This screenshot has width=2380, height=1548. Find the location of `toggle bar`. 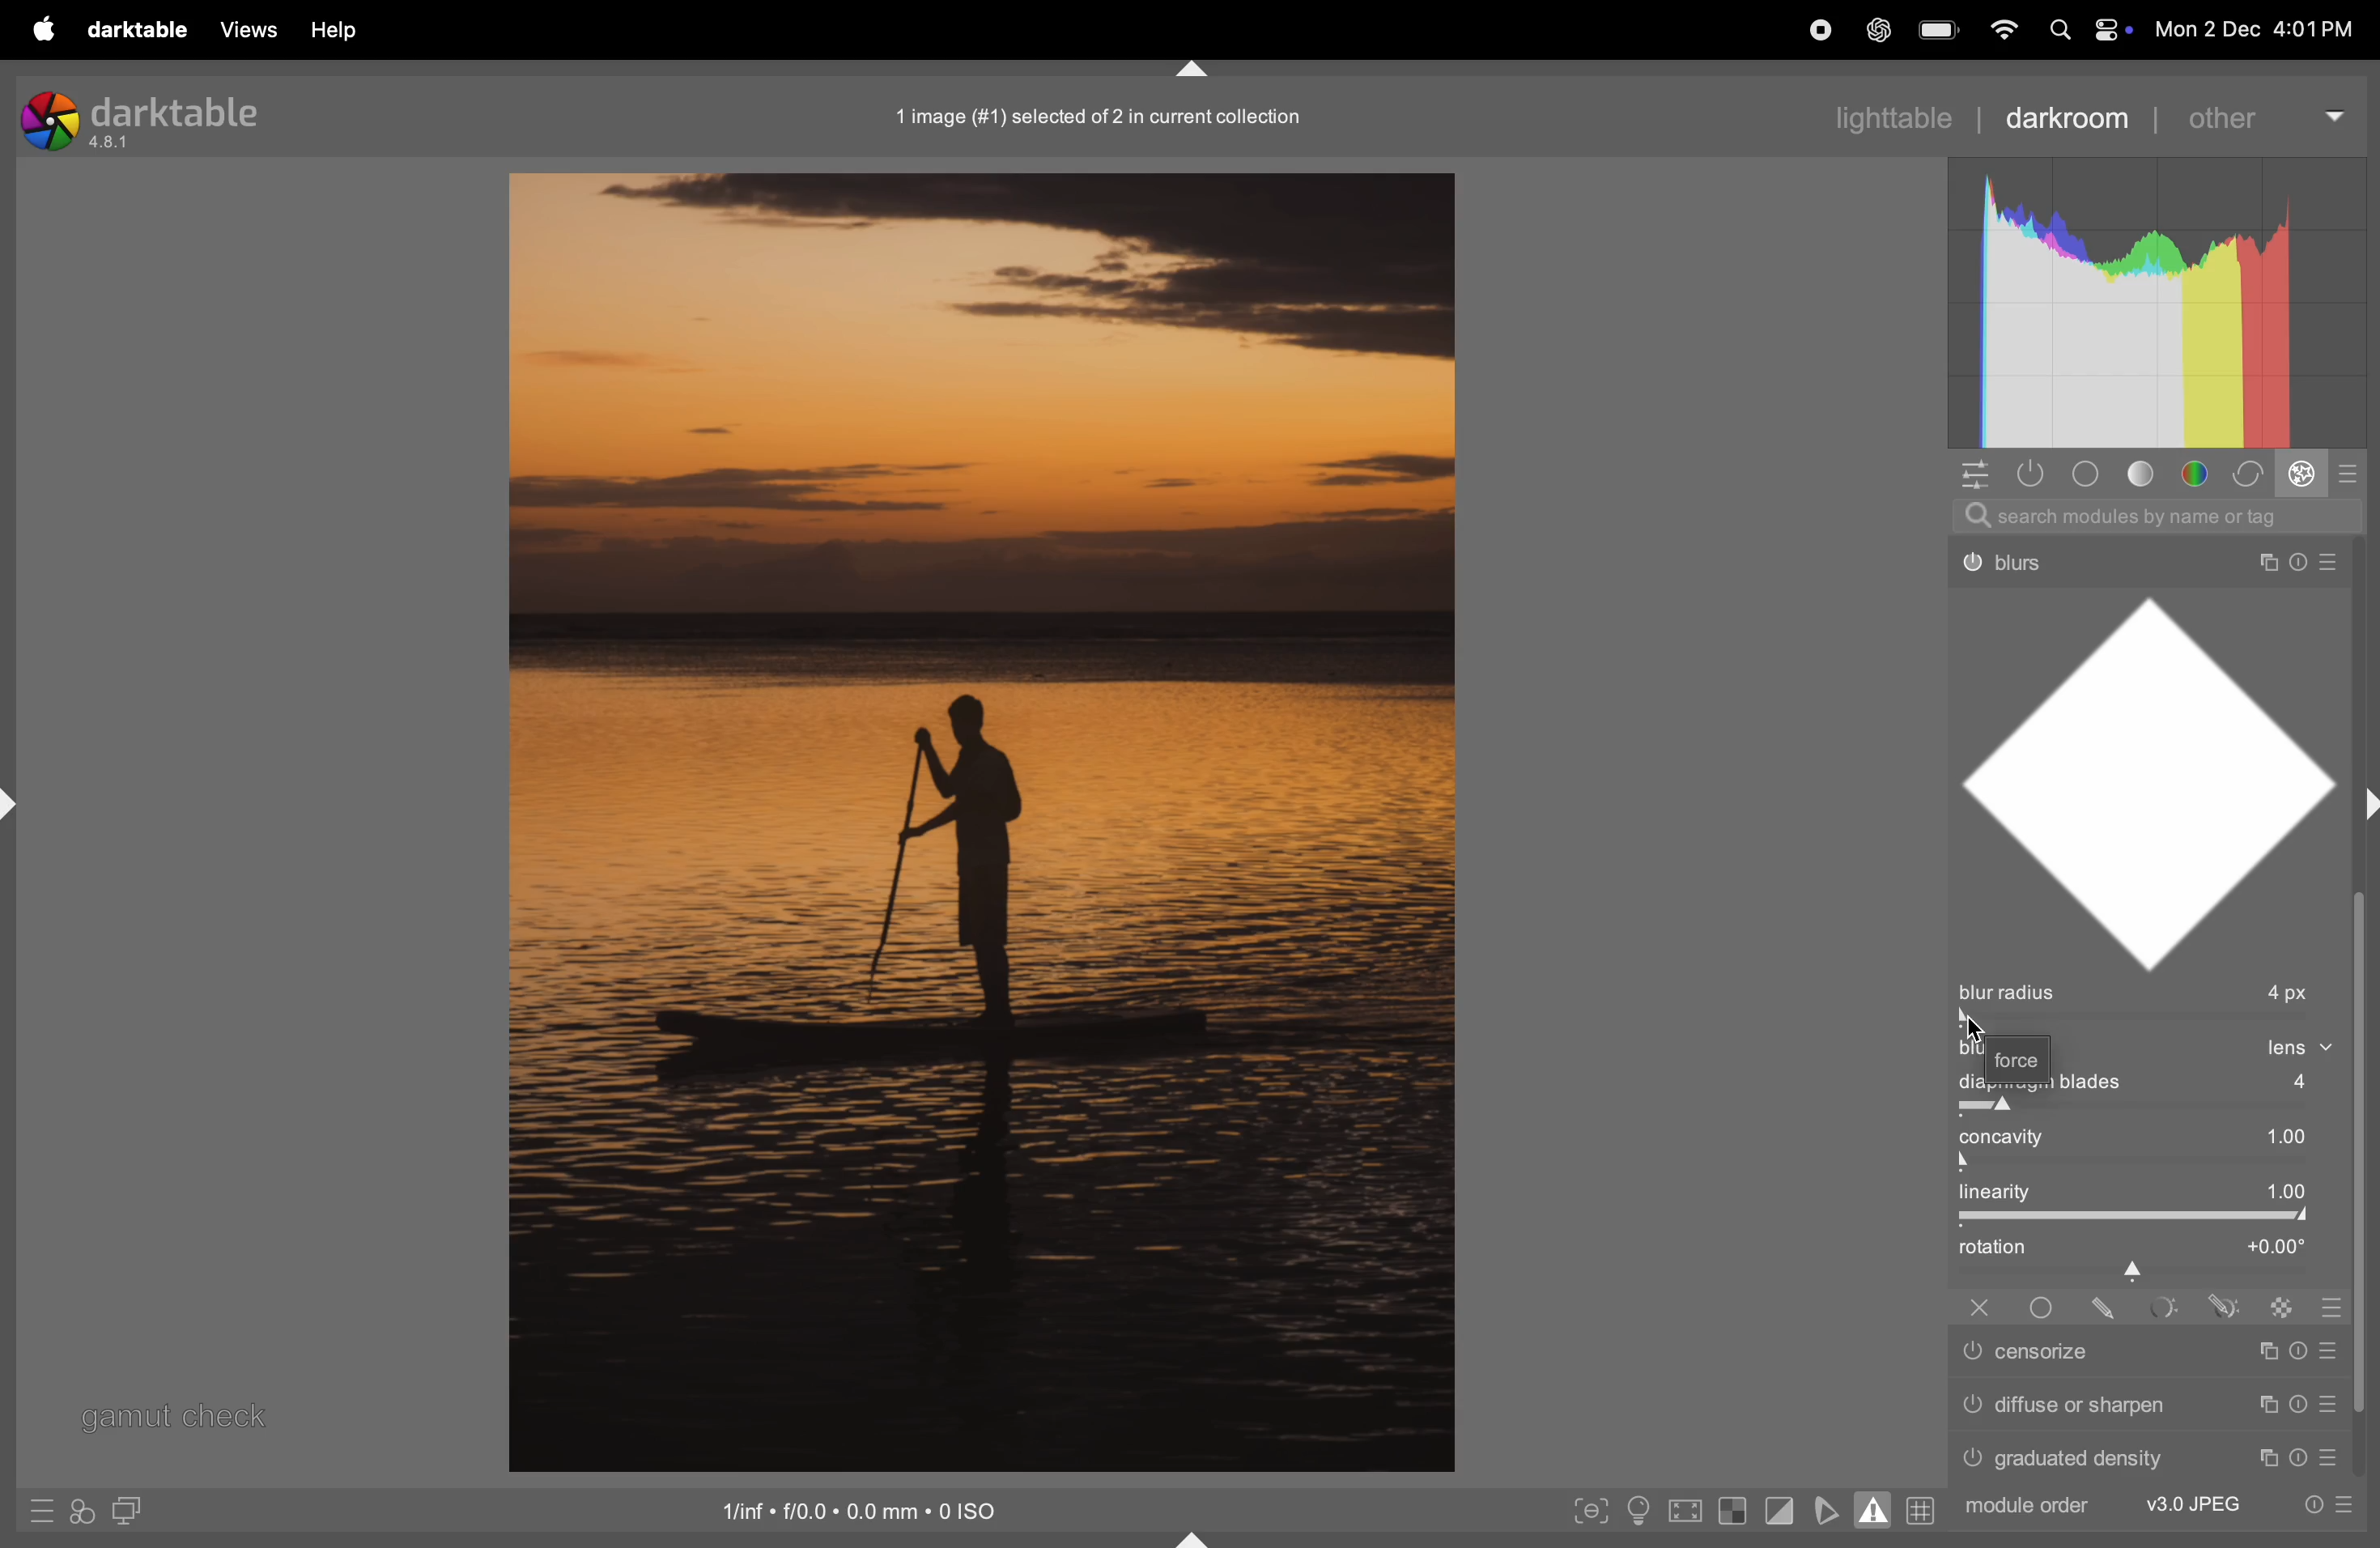

toggle bar is located at coordinates (2153, 1108).